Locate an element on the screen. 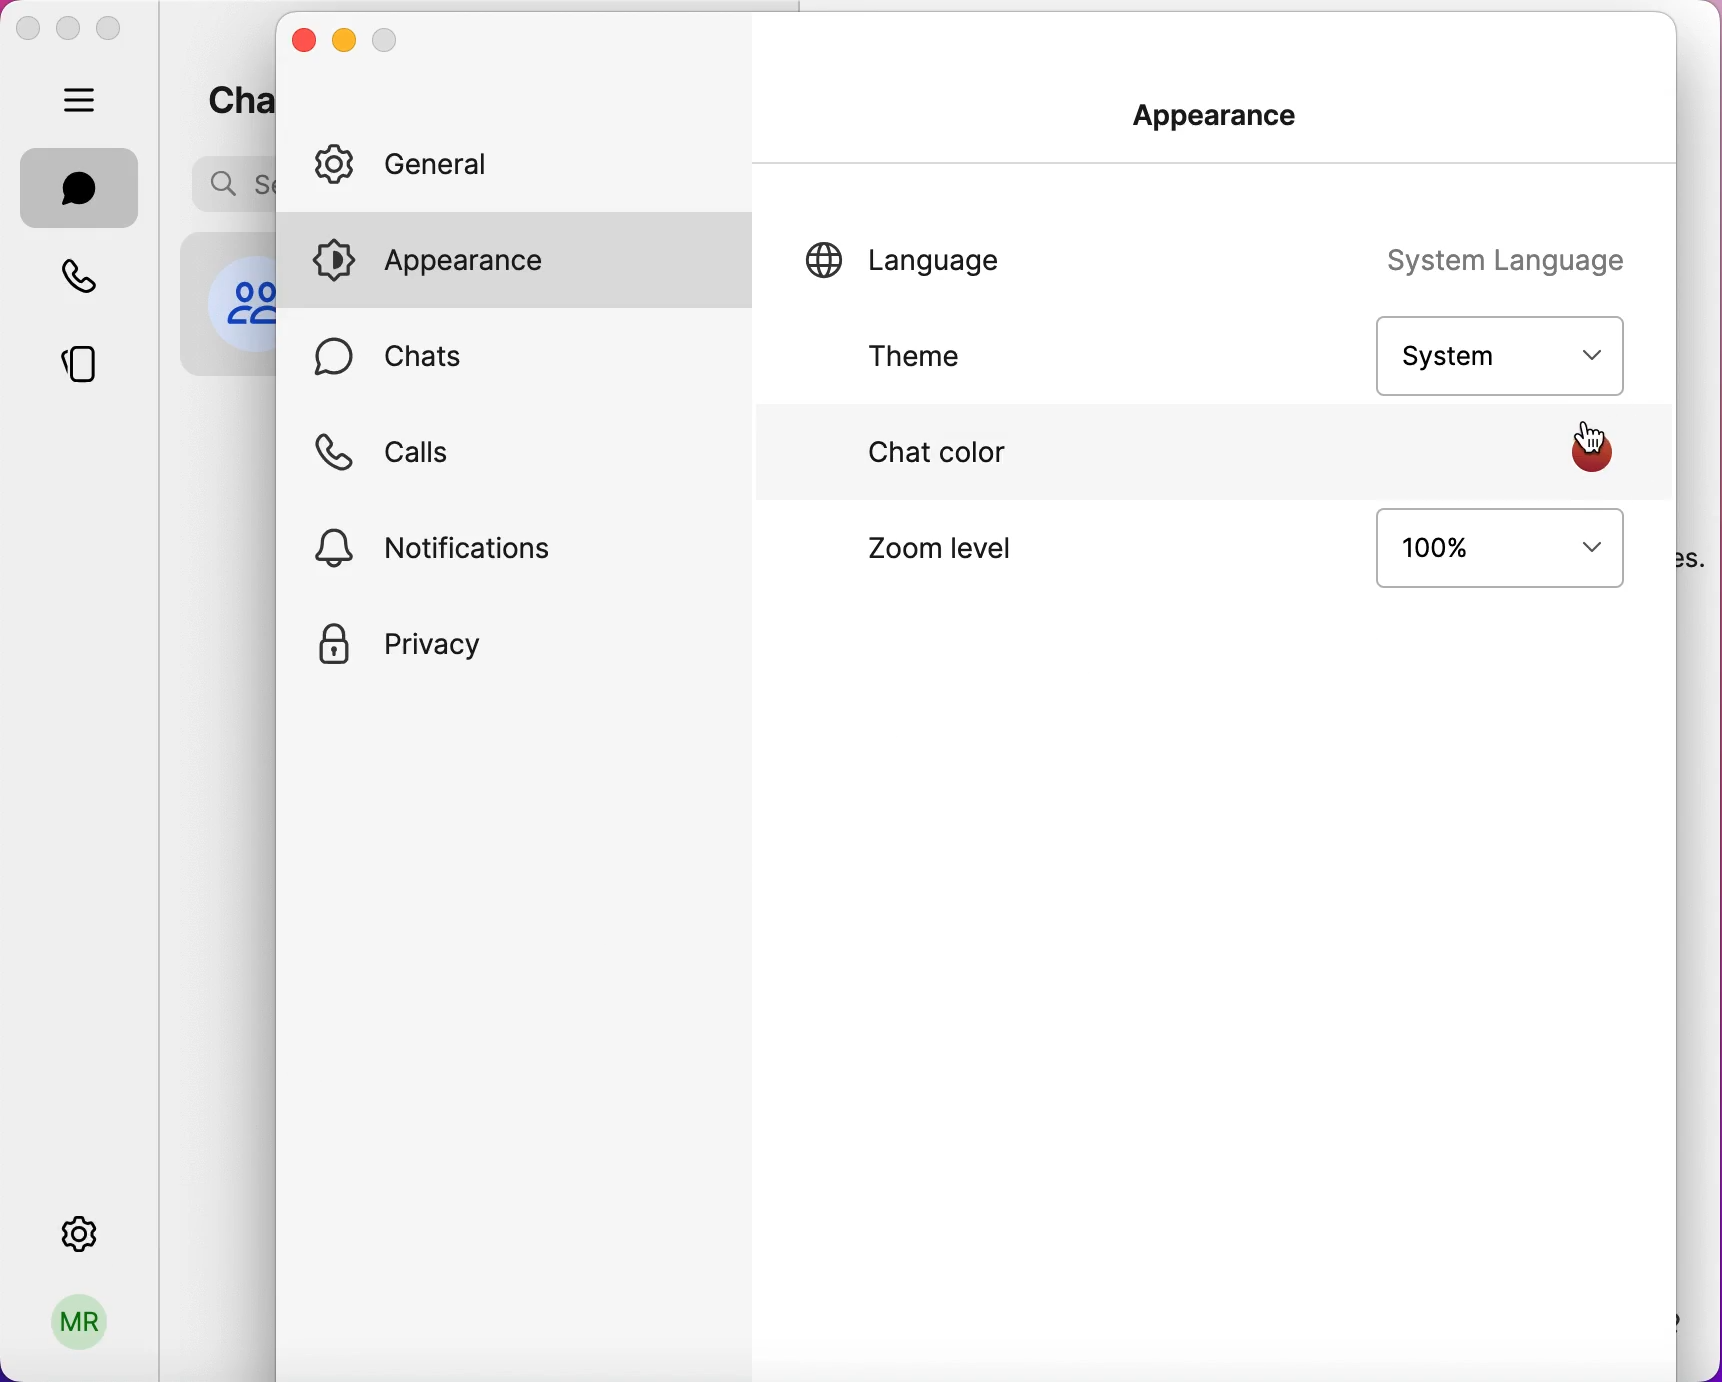  appearance is located at coordinates (531, 264).